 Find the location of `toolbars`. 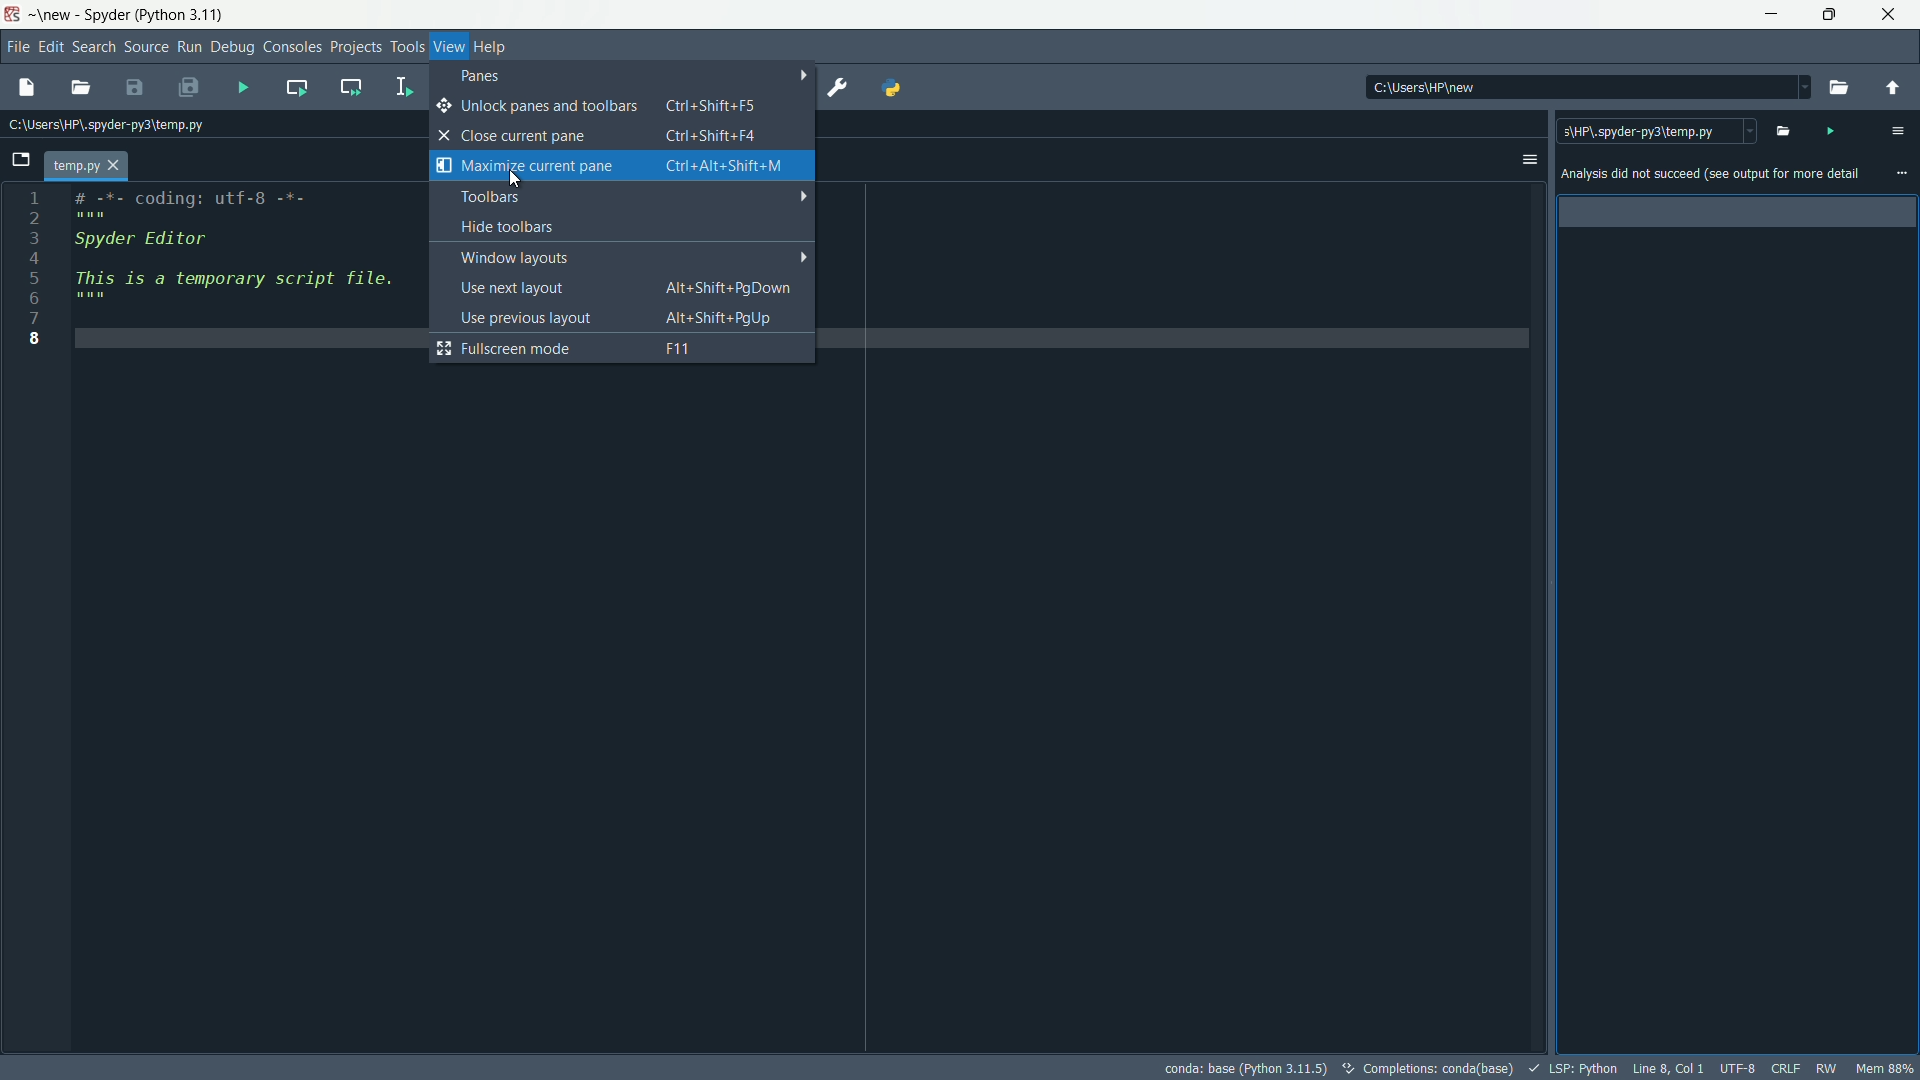

toolbars is located at coordinates (618, 196).